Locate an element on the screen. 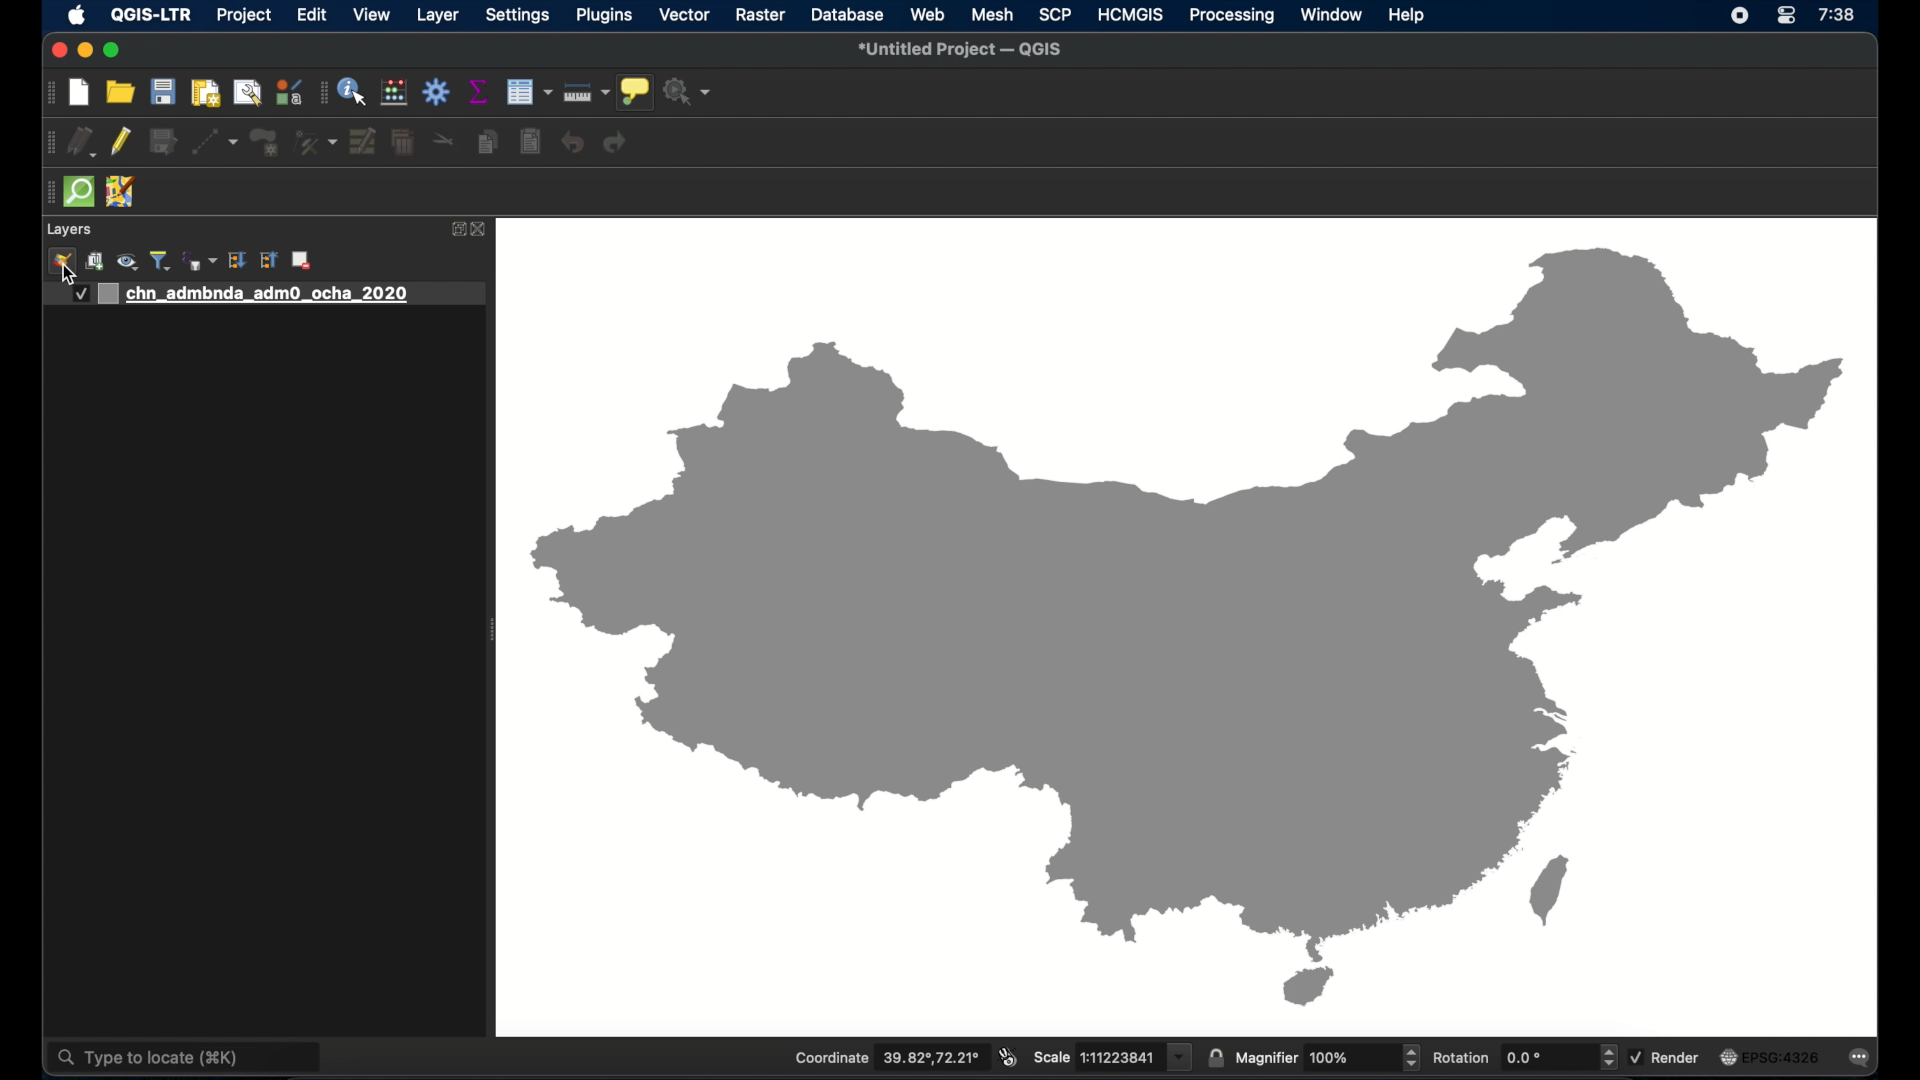  close is located at coordinates (58, 51).